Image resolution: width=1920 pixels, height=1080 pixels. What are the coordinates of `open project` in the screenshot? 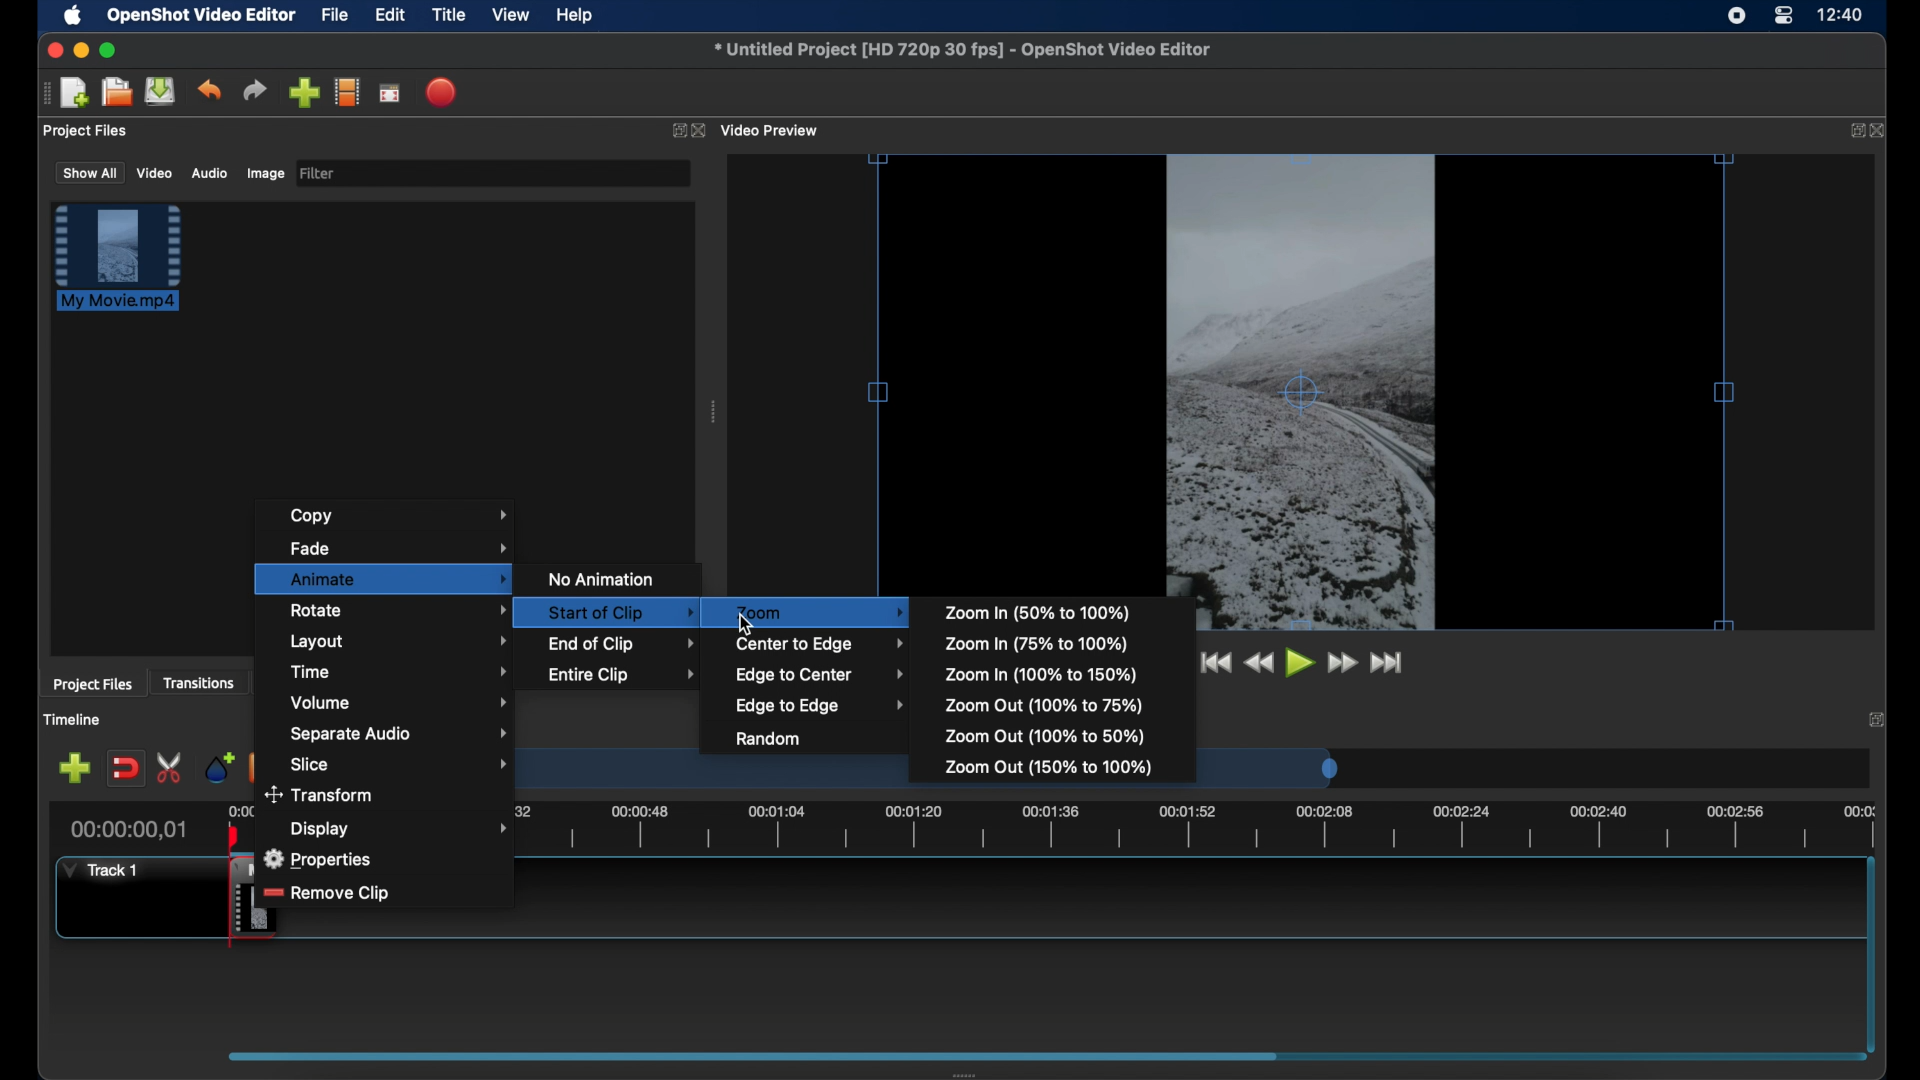 It's located at (116, 92).